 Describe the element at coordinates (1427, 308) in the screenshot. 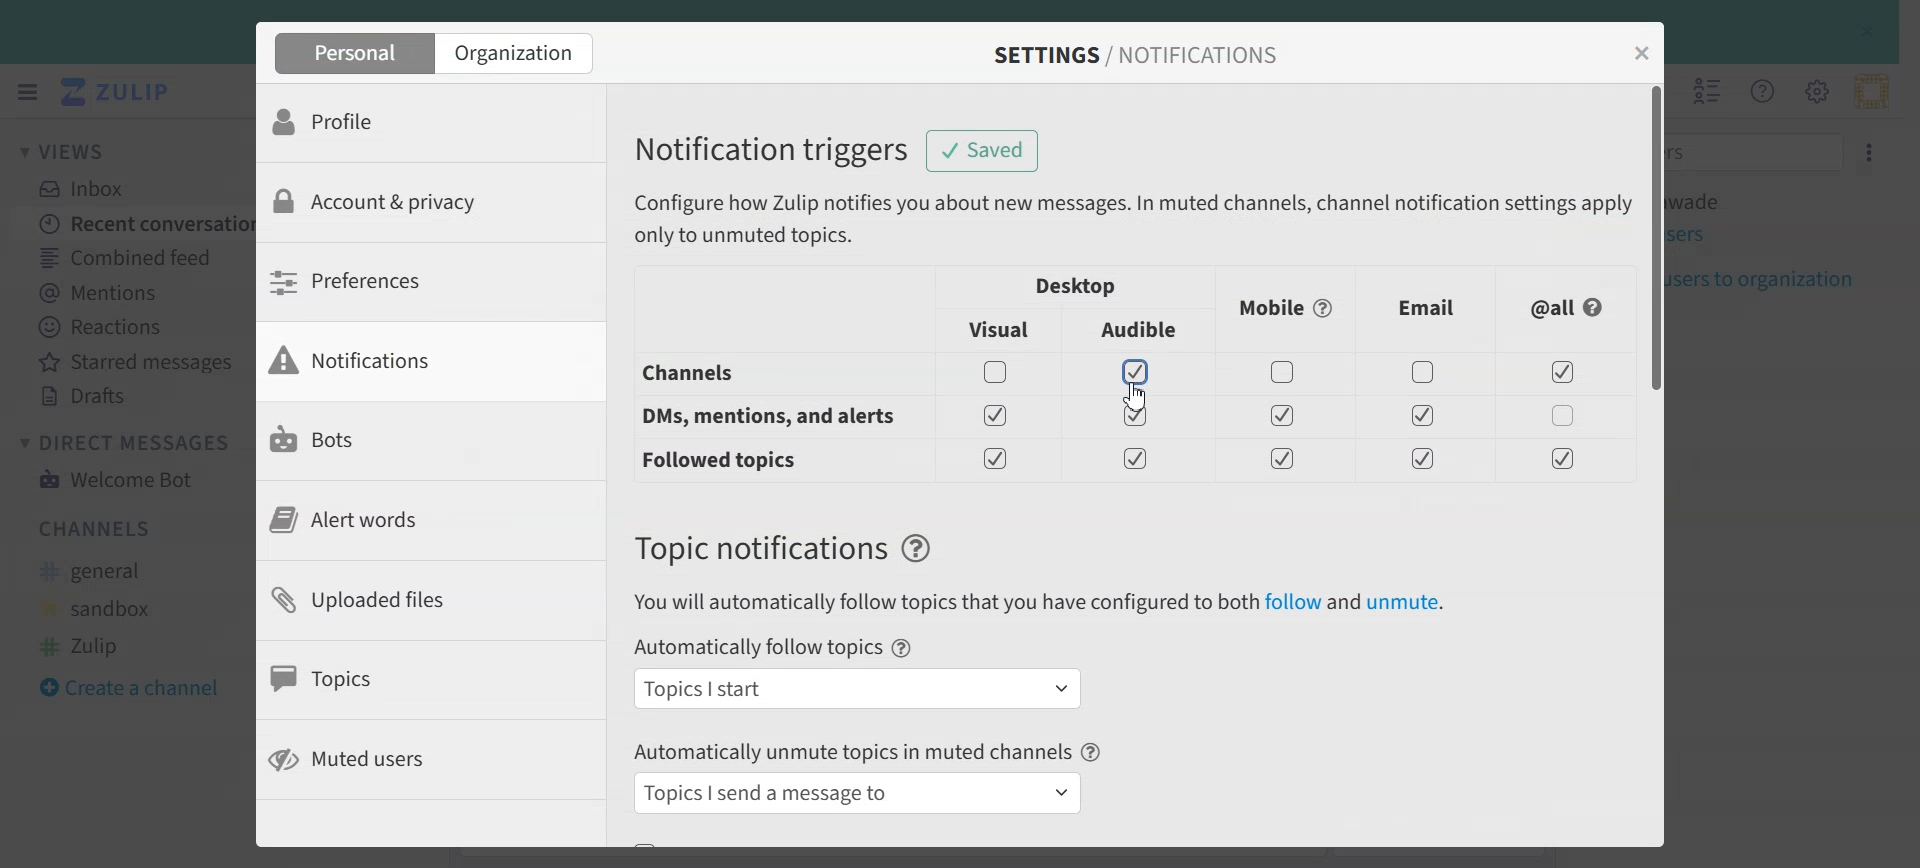

I see `Email` at that location.